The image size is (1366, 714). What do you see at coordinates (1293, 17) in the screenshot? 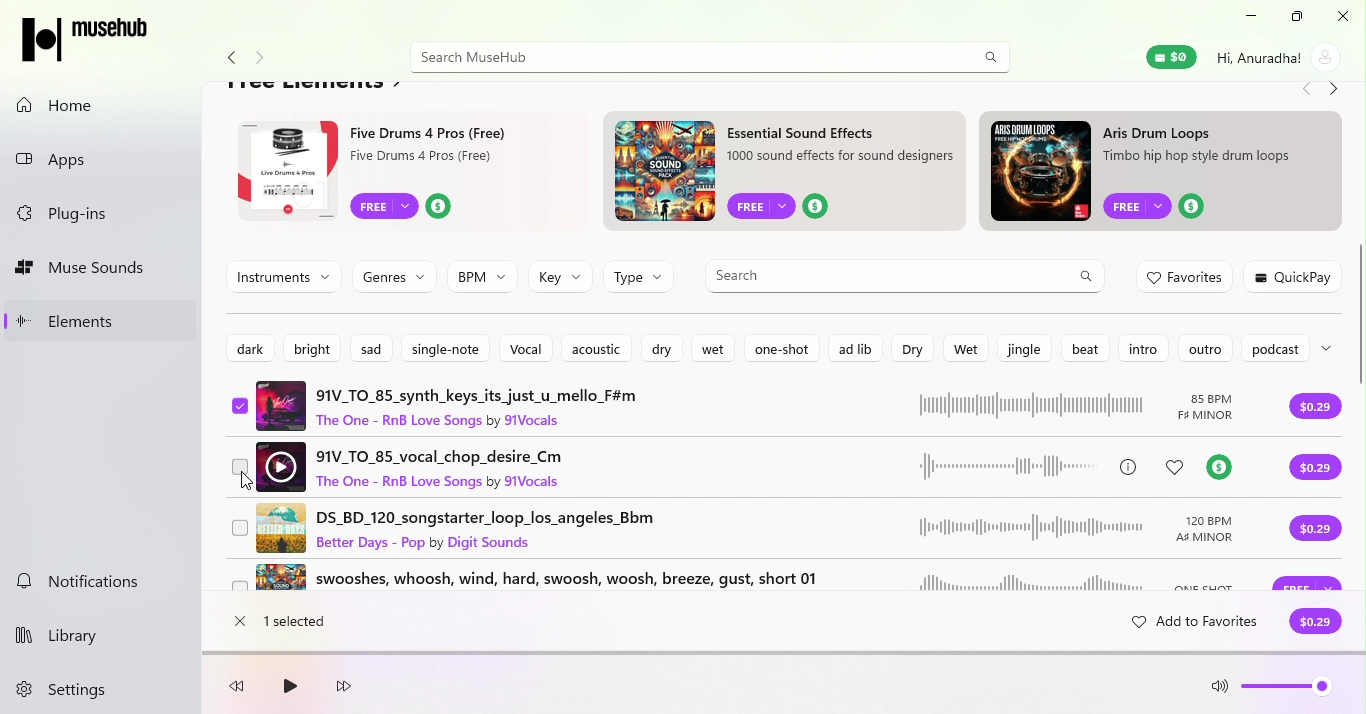
I see `Maximize` at bounding box center [1293, 17].